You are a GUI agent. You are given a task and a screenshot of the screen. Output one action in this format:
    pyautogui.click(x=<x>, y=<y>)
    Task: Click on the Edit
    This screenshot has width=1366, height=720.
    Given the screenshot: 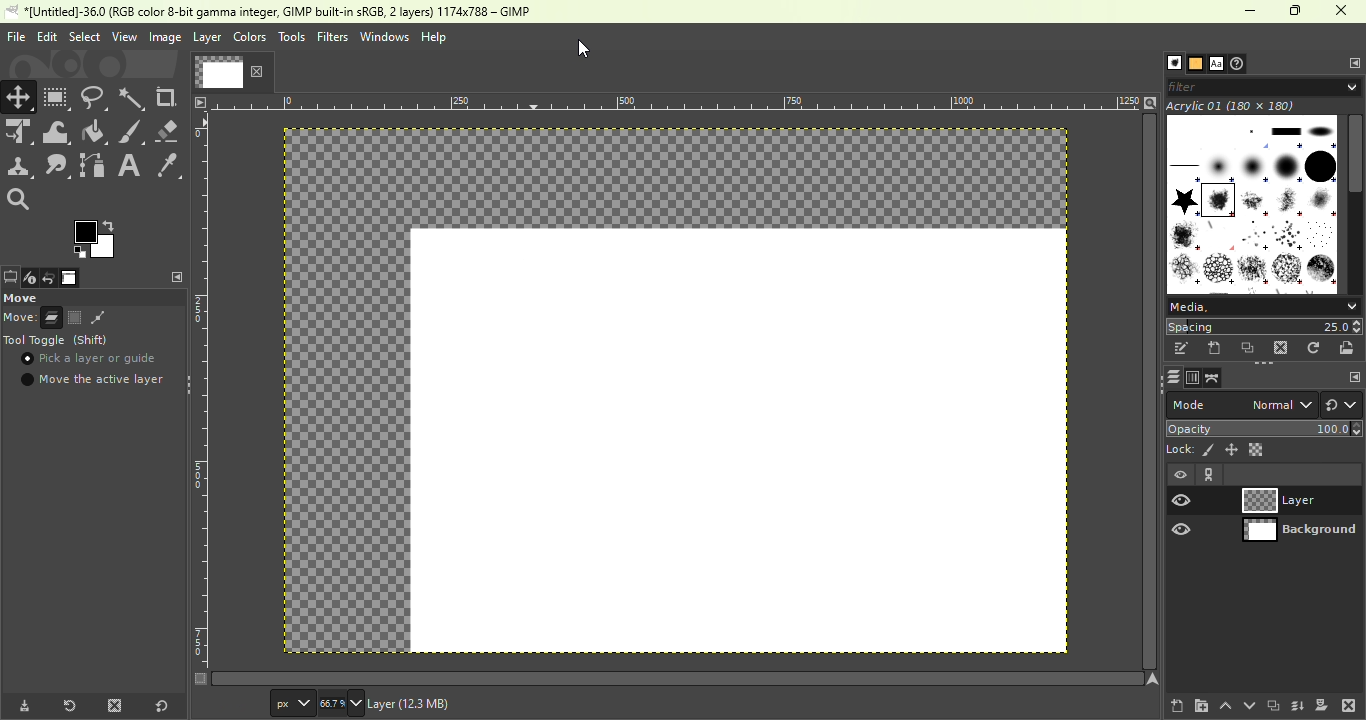 What is the action you would take?
    pyautogui.click(x=46, y=36)
    